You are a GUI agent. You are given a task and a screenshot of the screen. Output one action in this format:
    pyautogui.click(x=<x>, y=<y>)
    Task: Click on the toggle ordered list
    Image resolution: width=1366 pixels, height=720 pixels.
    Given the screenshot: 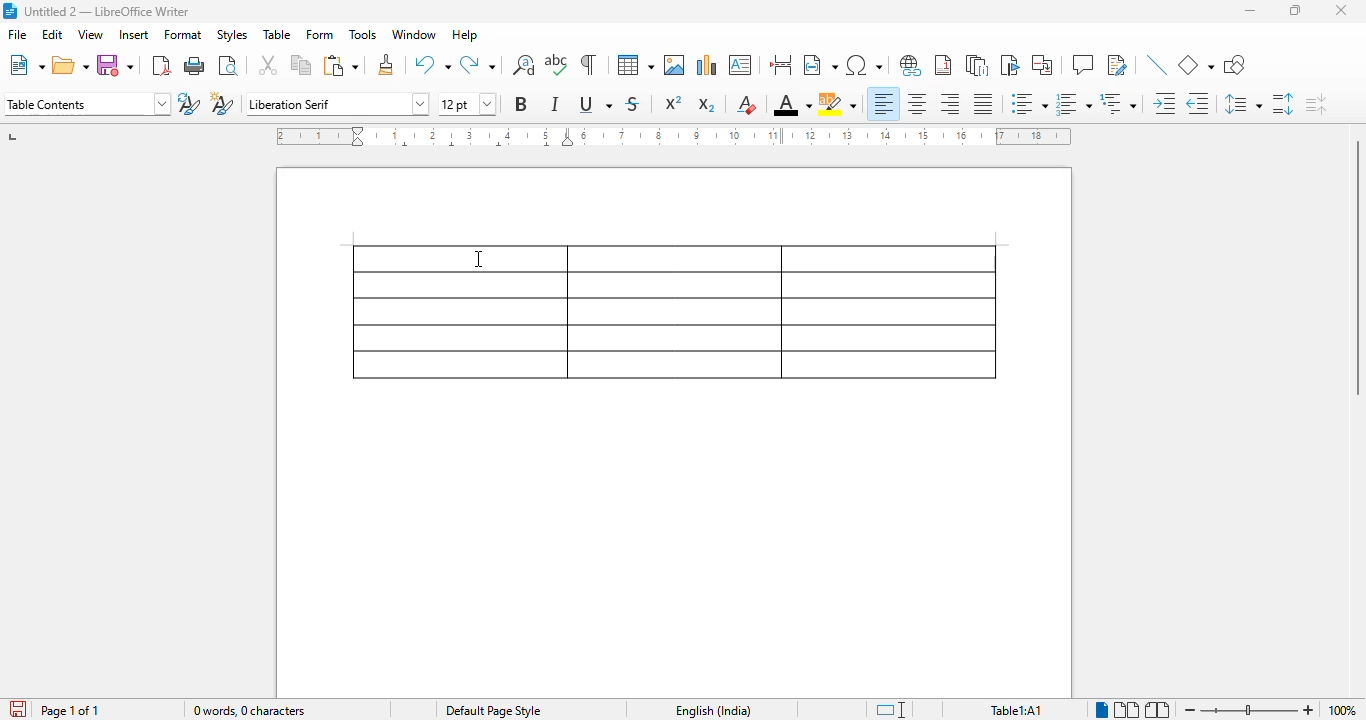 What is the action you would take?
    pyautogui.click(x=1074, y=104)
    